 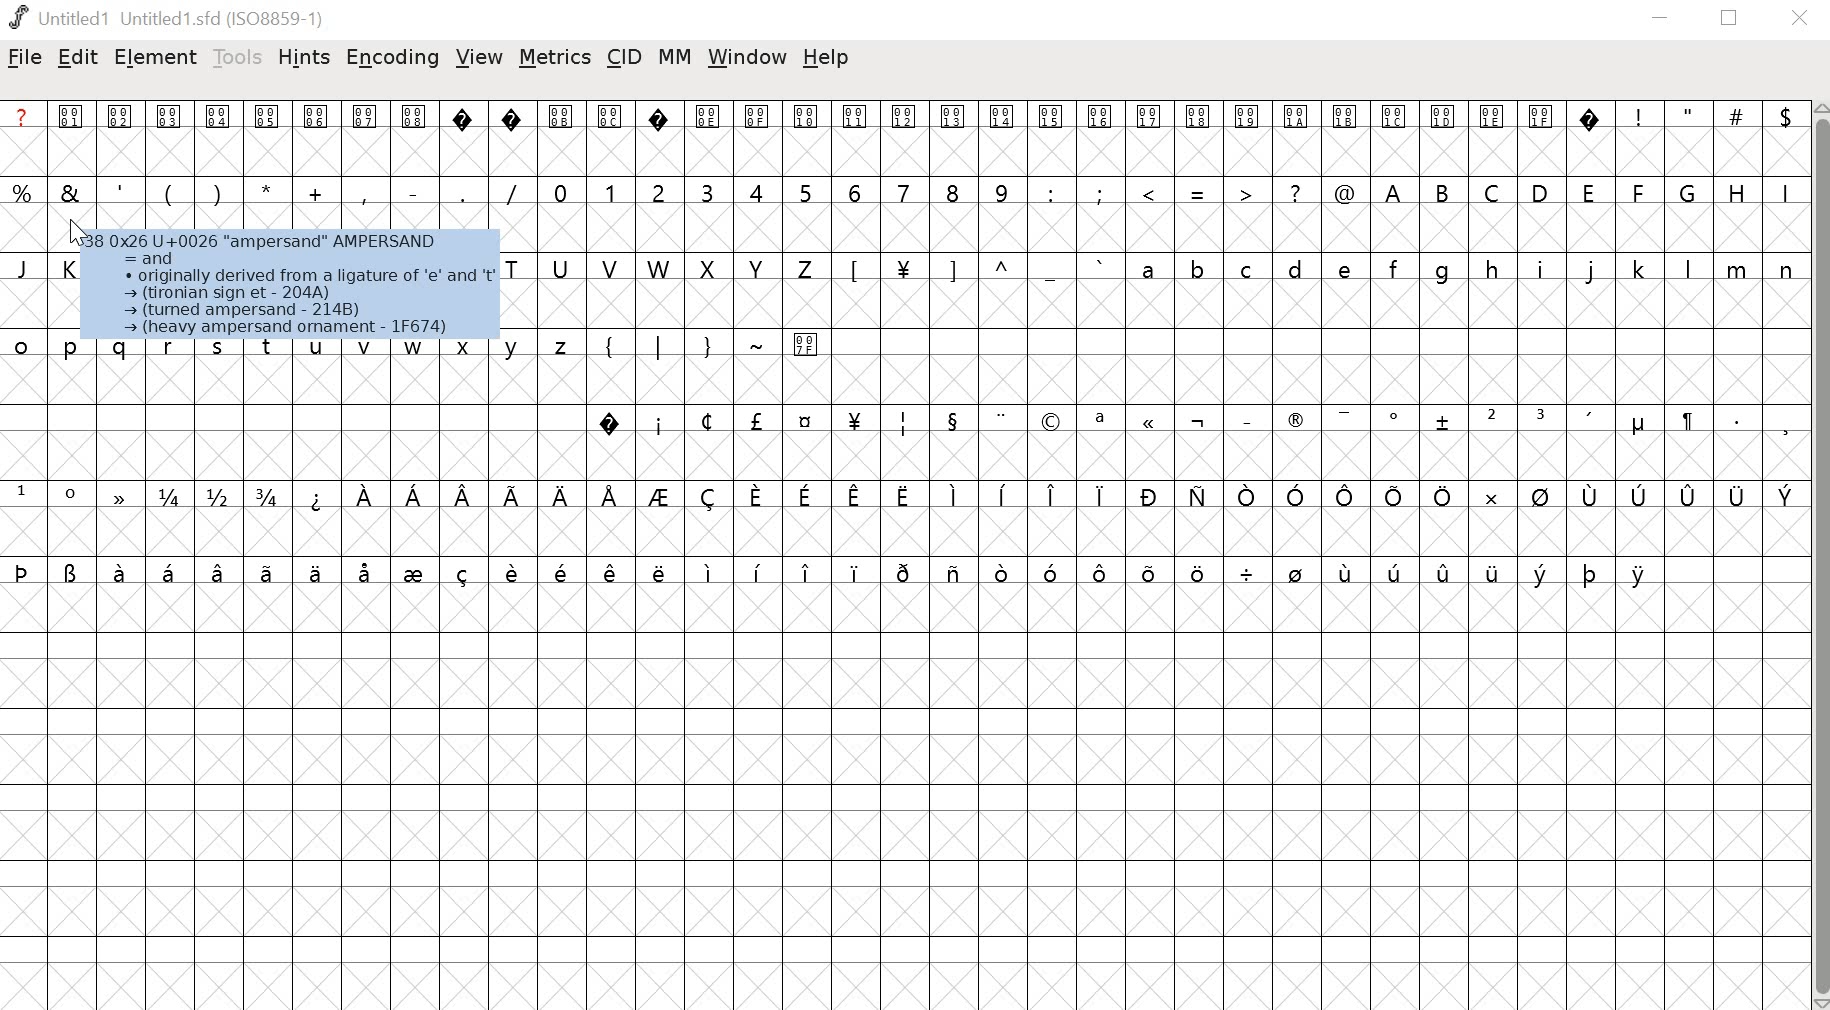 What do you see at coordinates (610, 419) in the screenshot?
I see `?` at bounding box center [610, 419].